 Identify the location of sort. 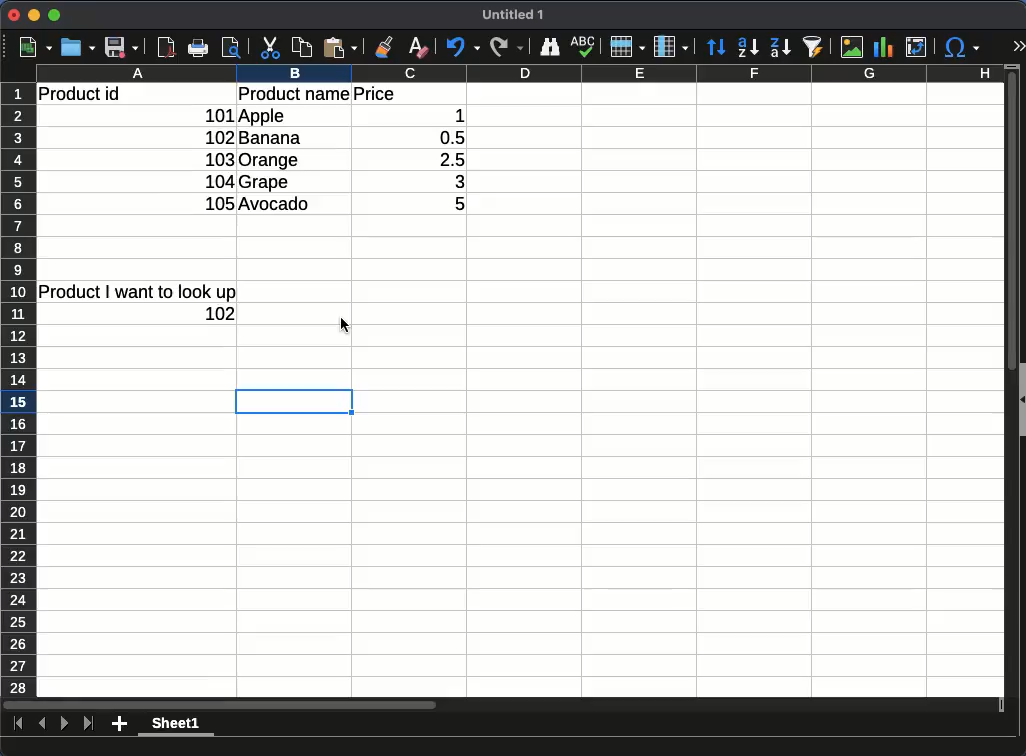
(716, 46).